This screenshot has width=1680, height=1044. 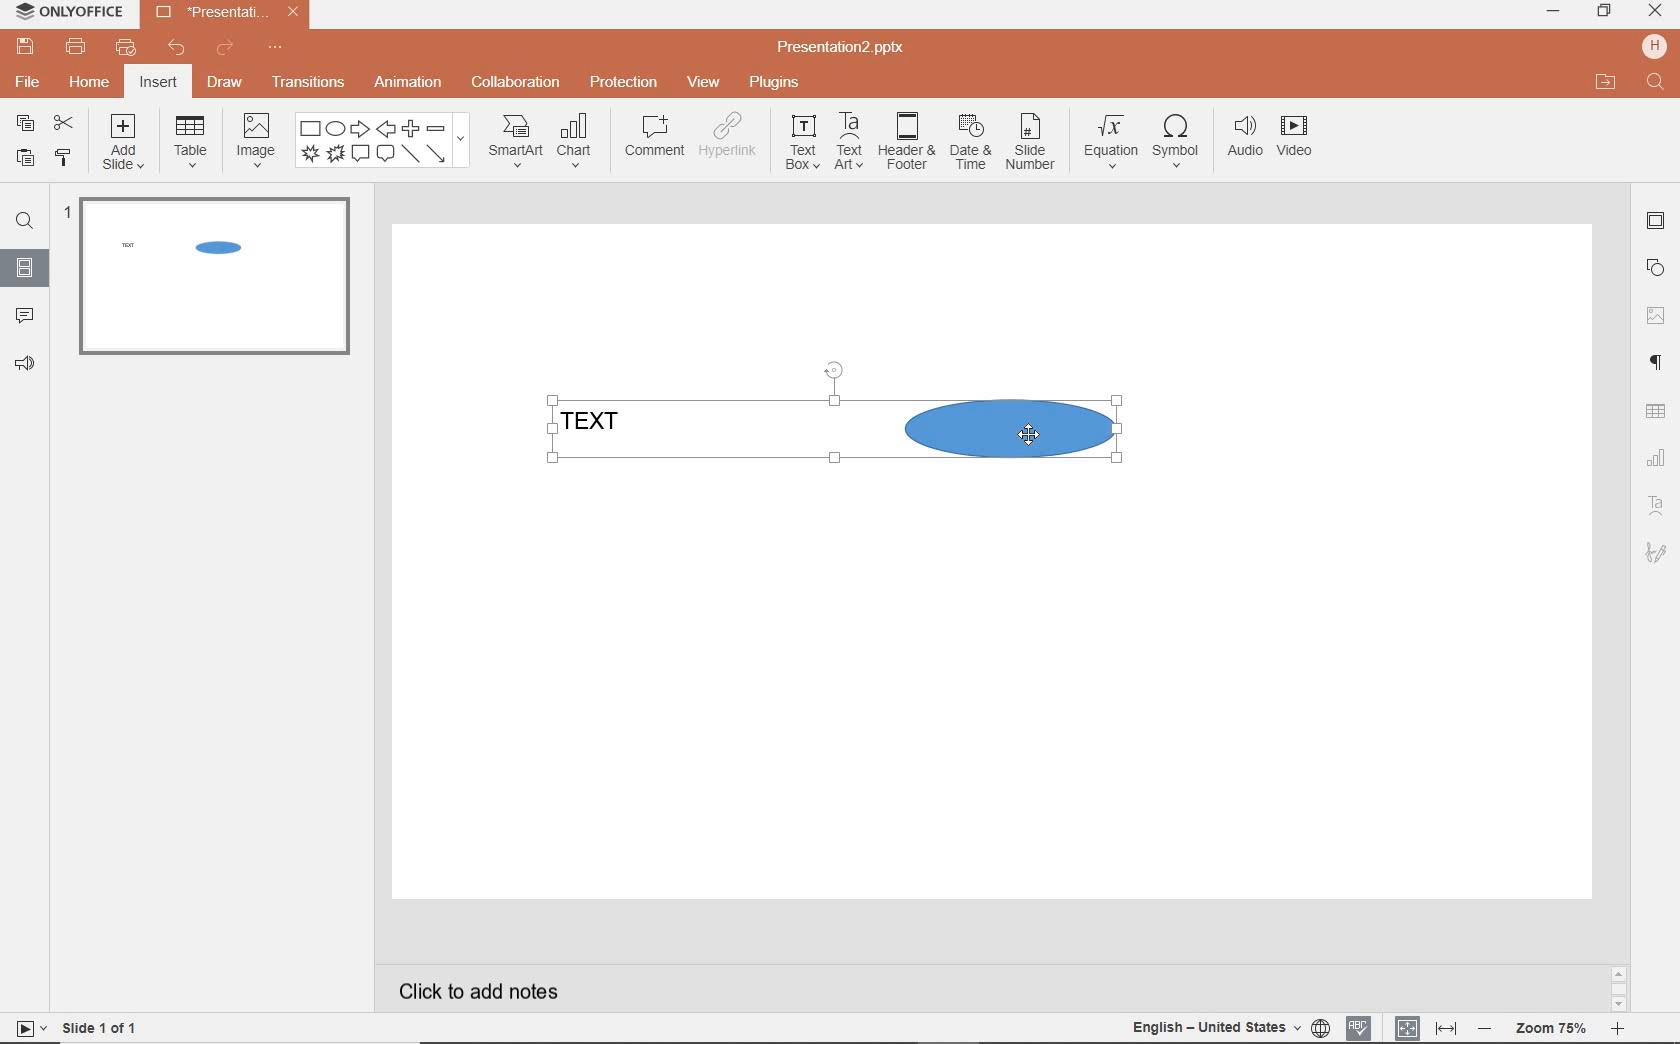 I want to click on Signature, so click(x=1655, y=553).